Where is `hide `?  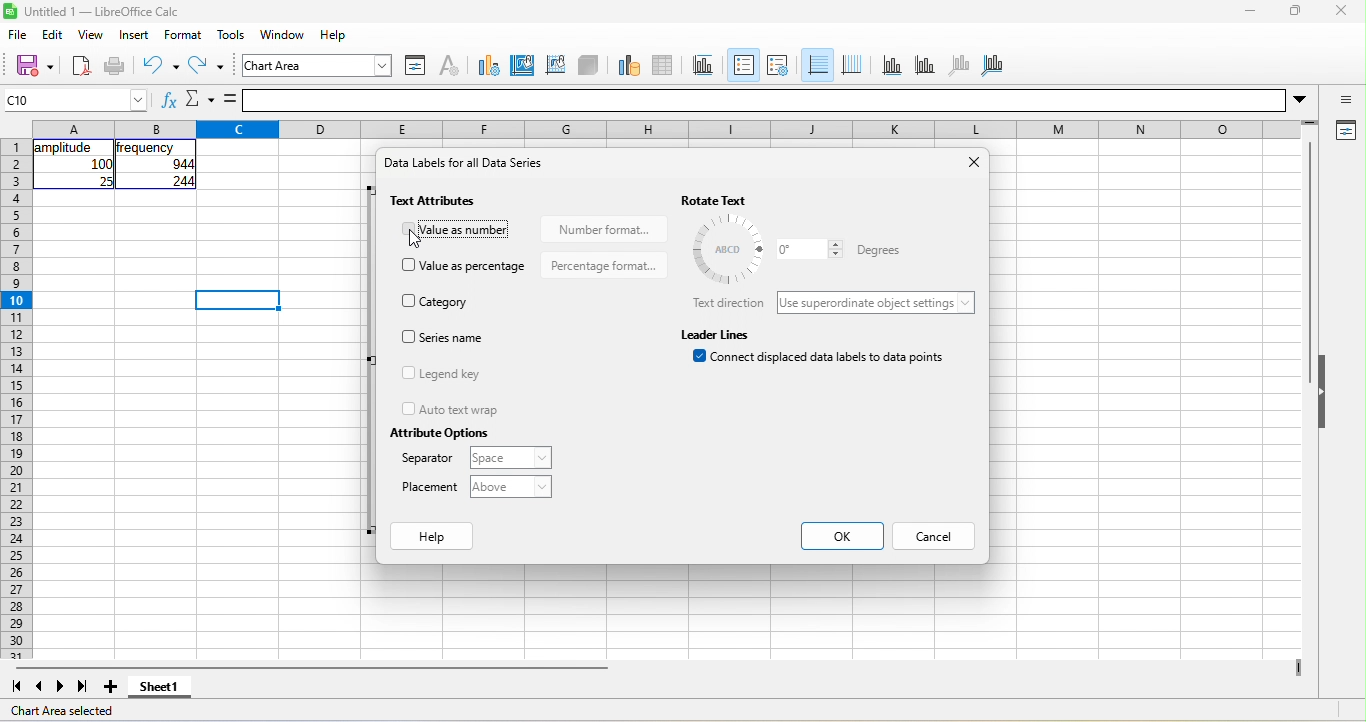
hide  is located at coordinates (1325, 393).